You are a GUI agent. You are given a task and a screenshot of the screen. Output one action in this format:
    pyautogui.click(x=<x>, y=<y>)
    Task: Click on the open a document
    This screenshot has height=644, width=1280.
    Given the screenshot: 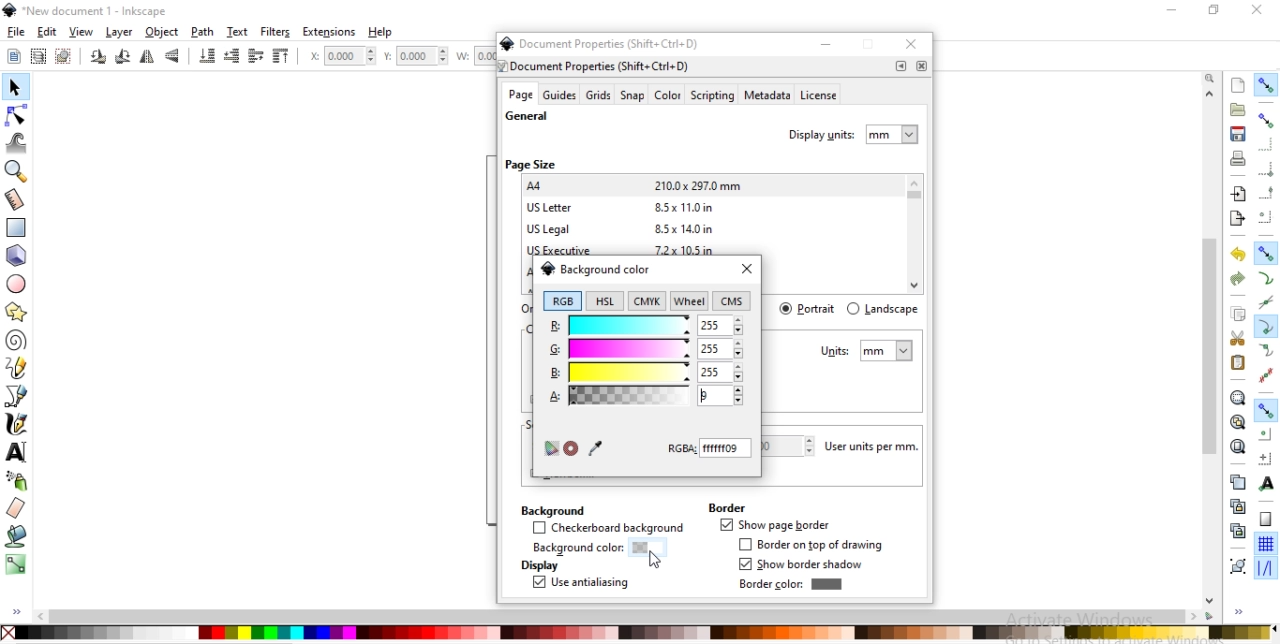 What is the action you would take?
    pyautogui.click(x=1236, y=109)
    